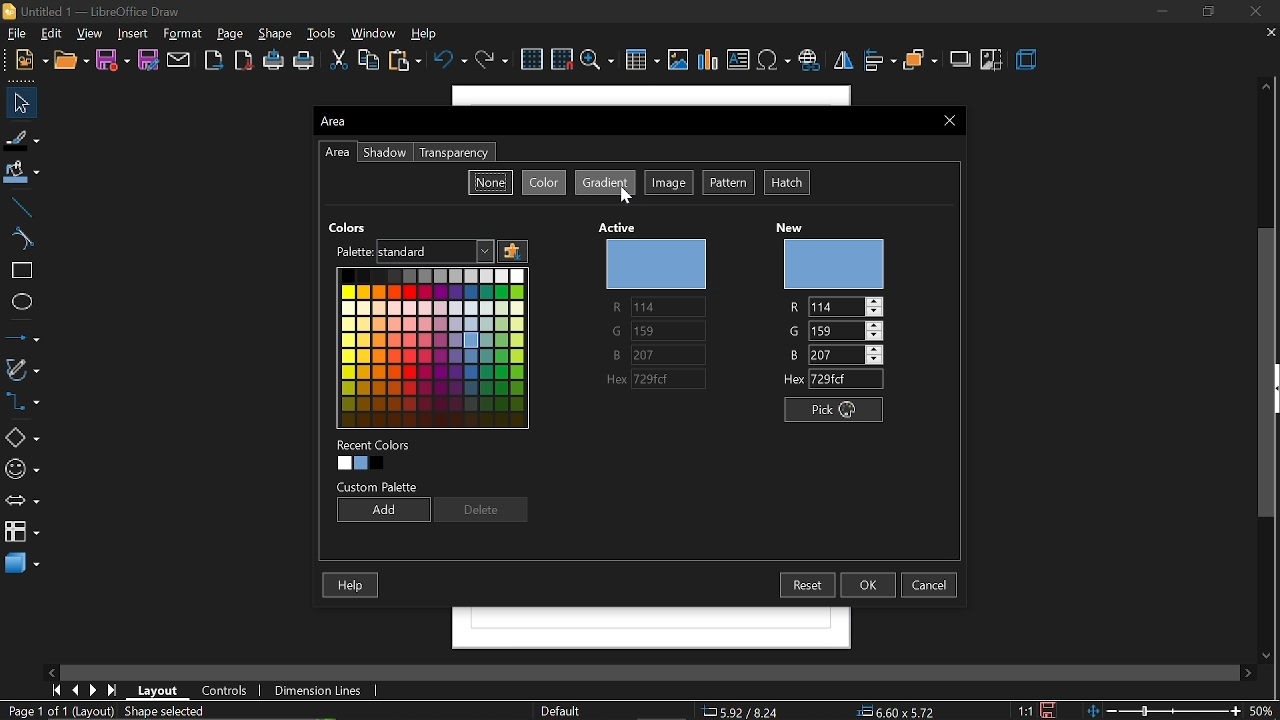  I want to click on previous page, so click(75, 689).